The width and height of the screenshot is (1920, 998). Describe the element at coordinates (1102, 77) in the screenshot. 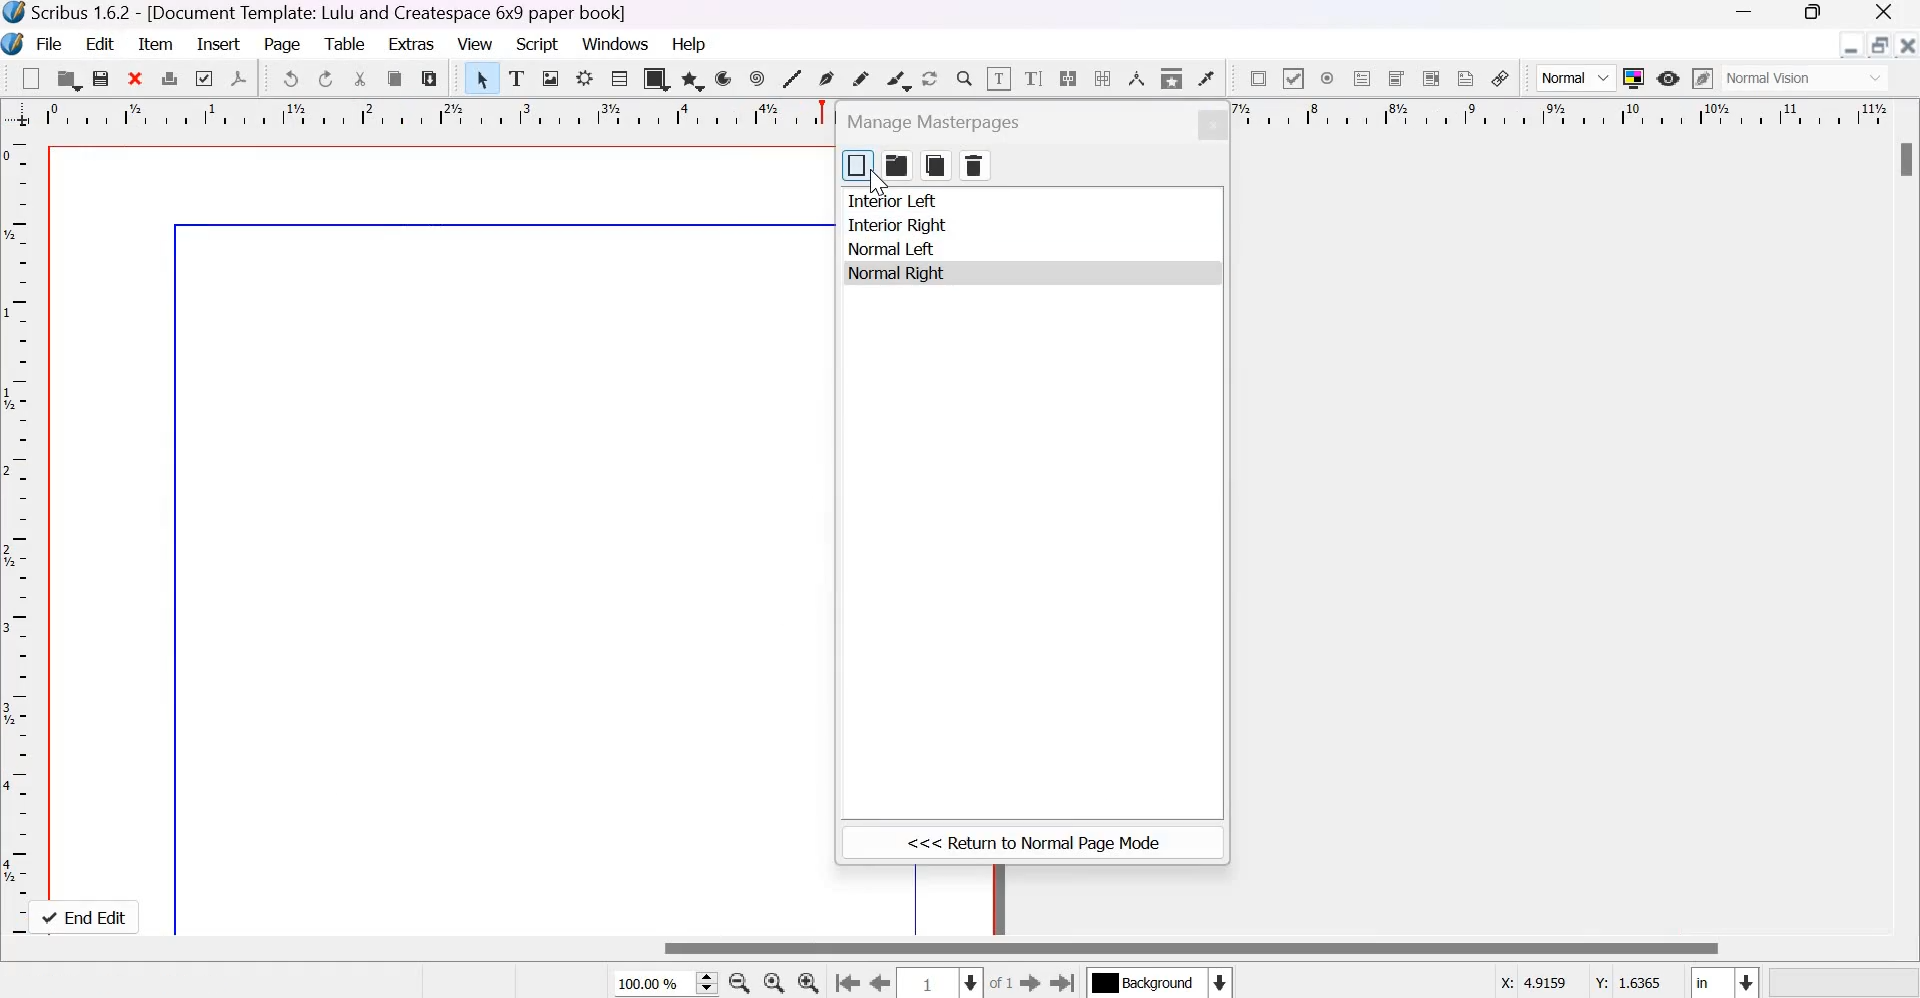

I see `Unlink text frames` at that location.